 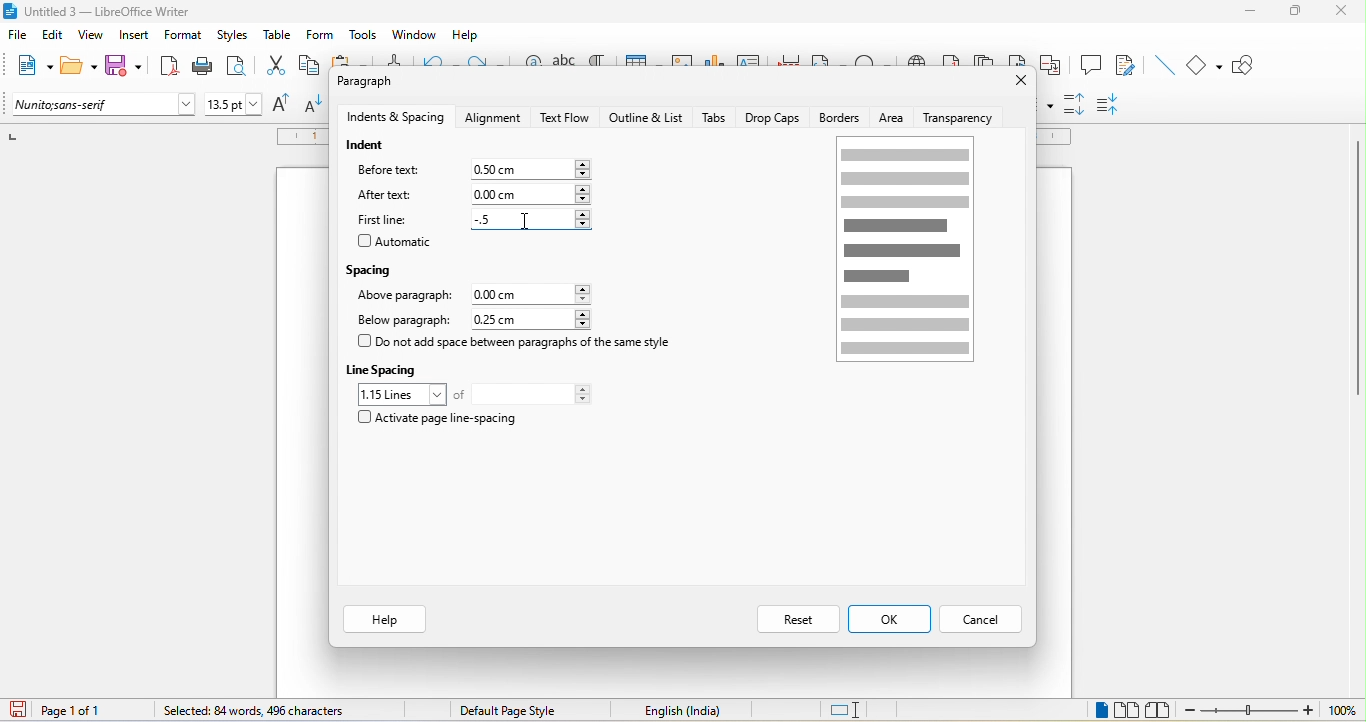 What do you see at coordinates (1073, 102) in the screenshot?
I see `increase paragraph spacing` at bounding box center [1073, 102].